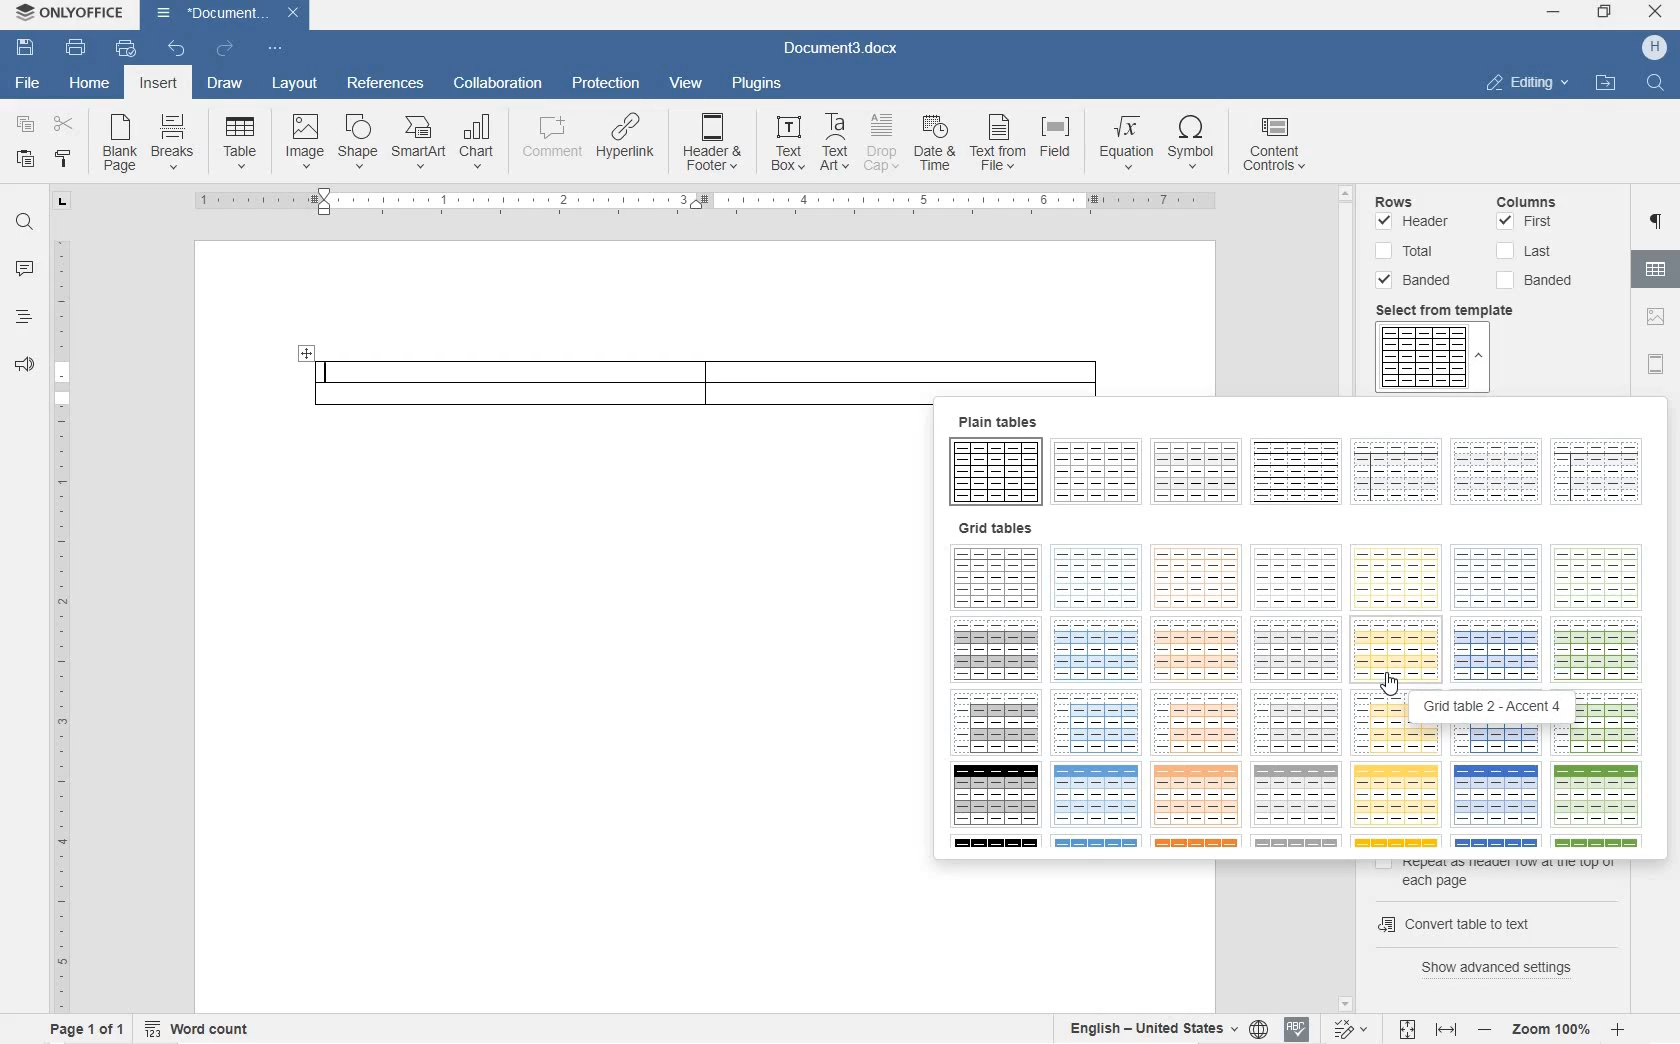 The width and height of the screenshot is (1680, 1044). I want to click on ZOOM IN OR OUT, so click(1552, 1028).